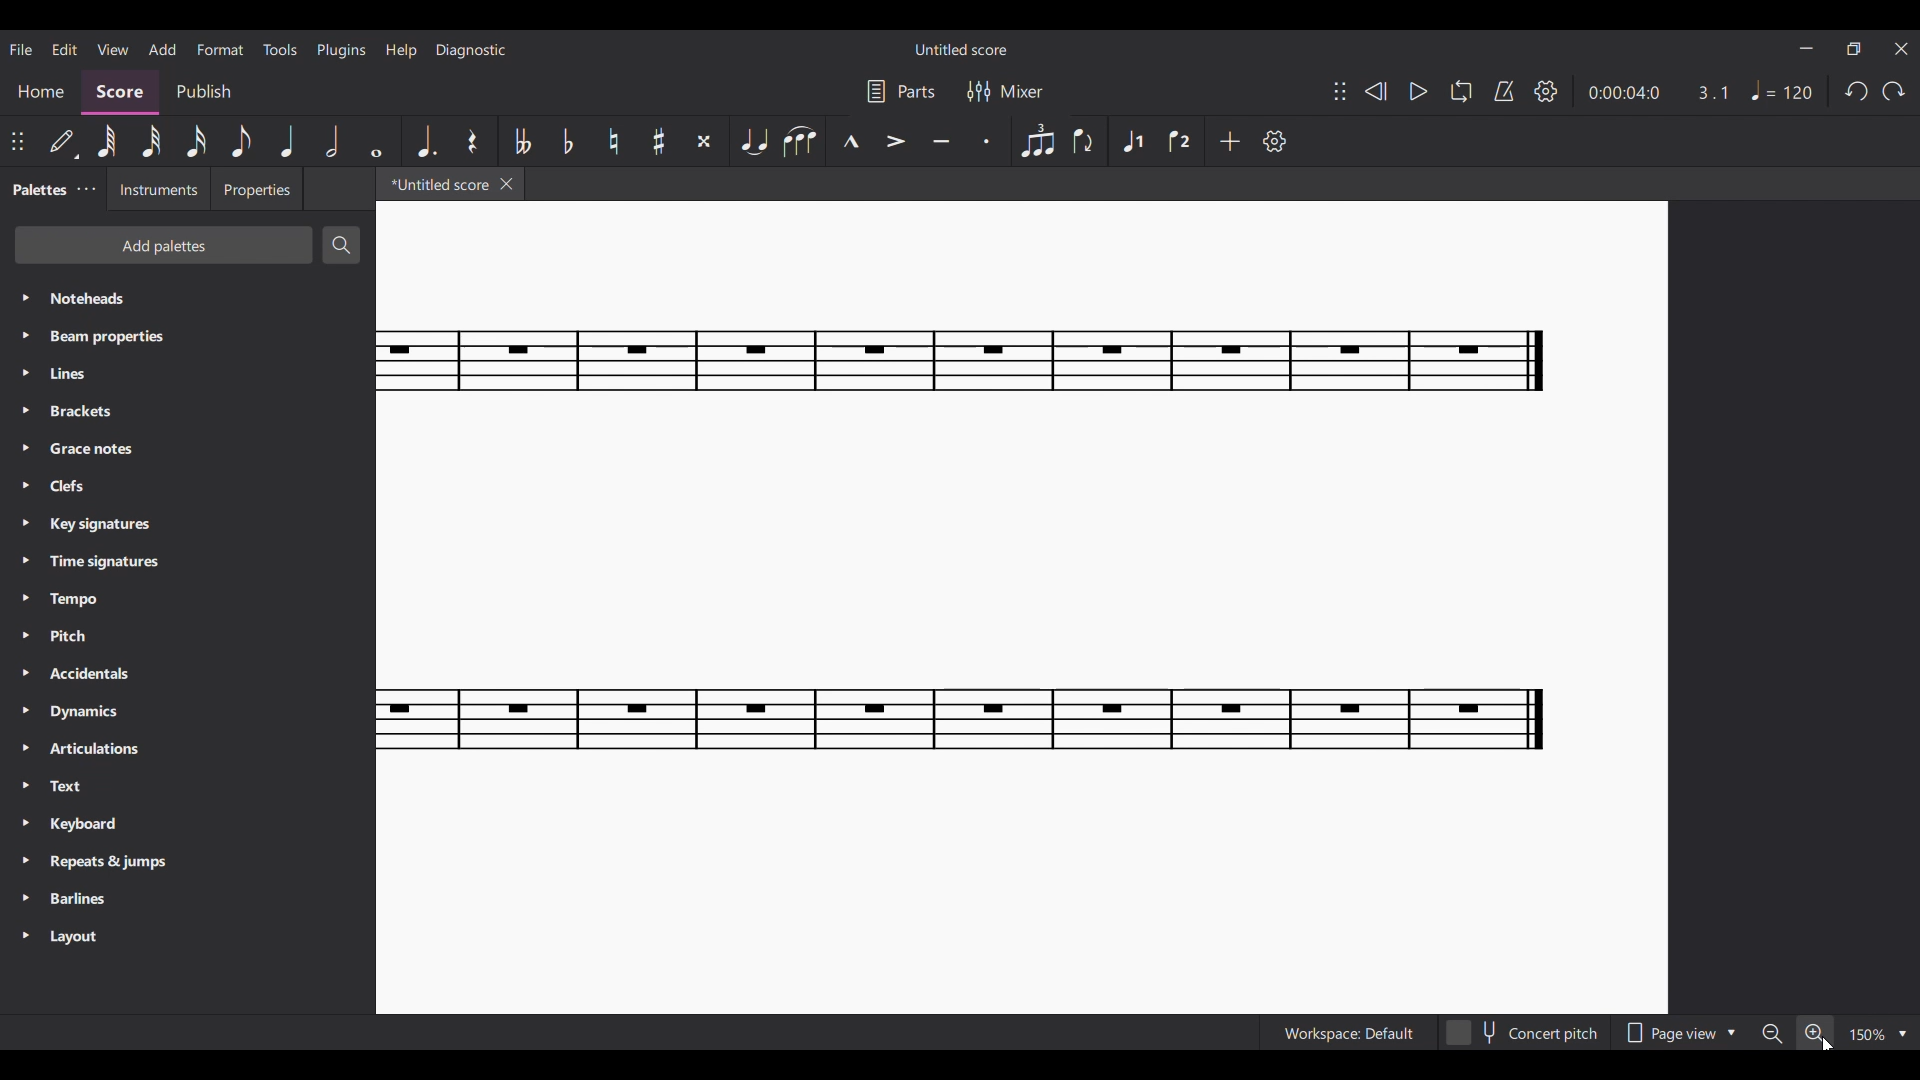 Image resolution: width=1920 pixels, height=1080 pixels. What do you see at coordinates (1419, 92) in the screenshot?
I see `Play` at bounding box center [1419, 92].